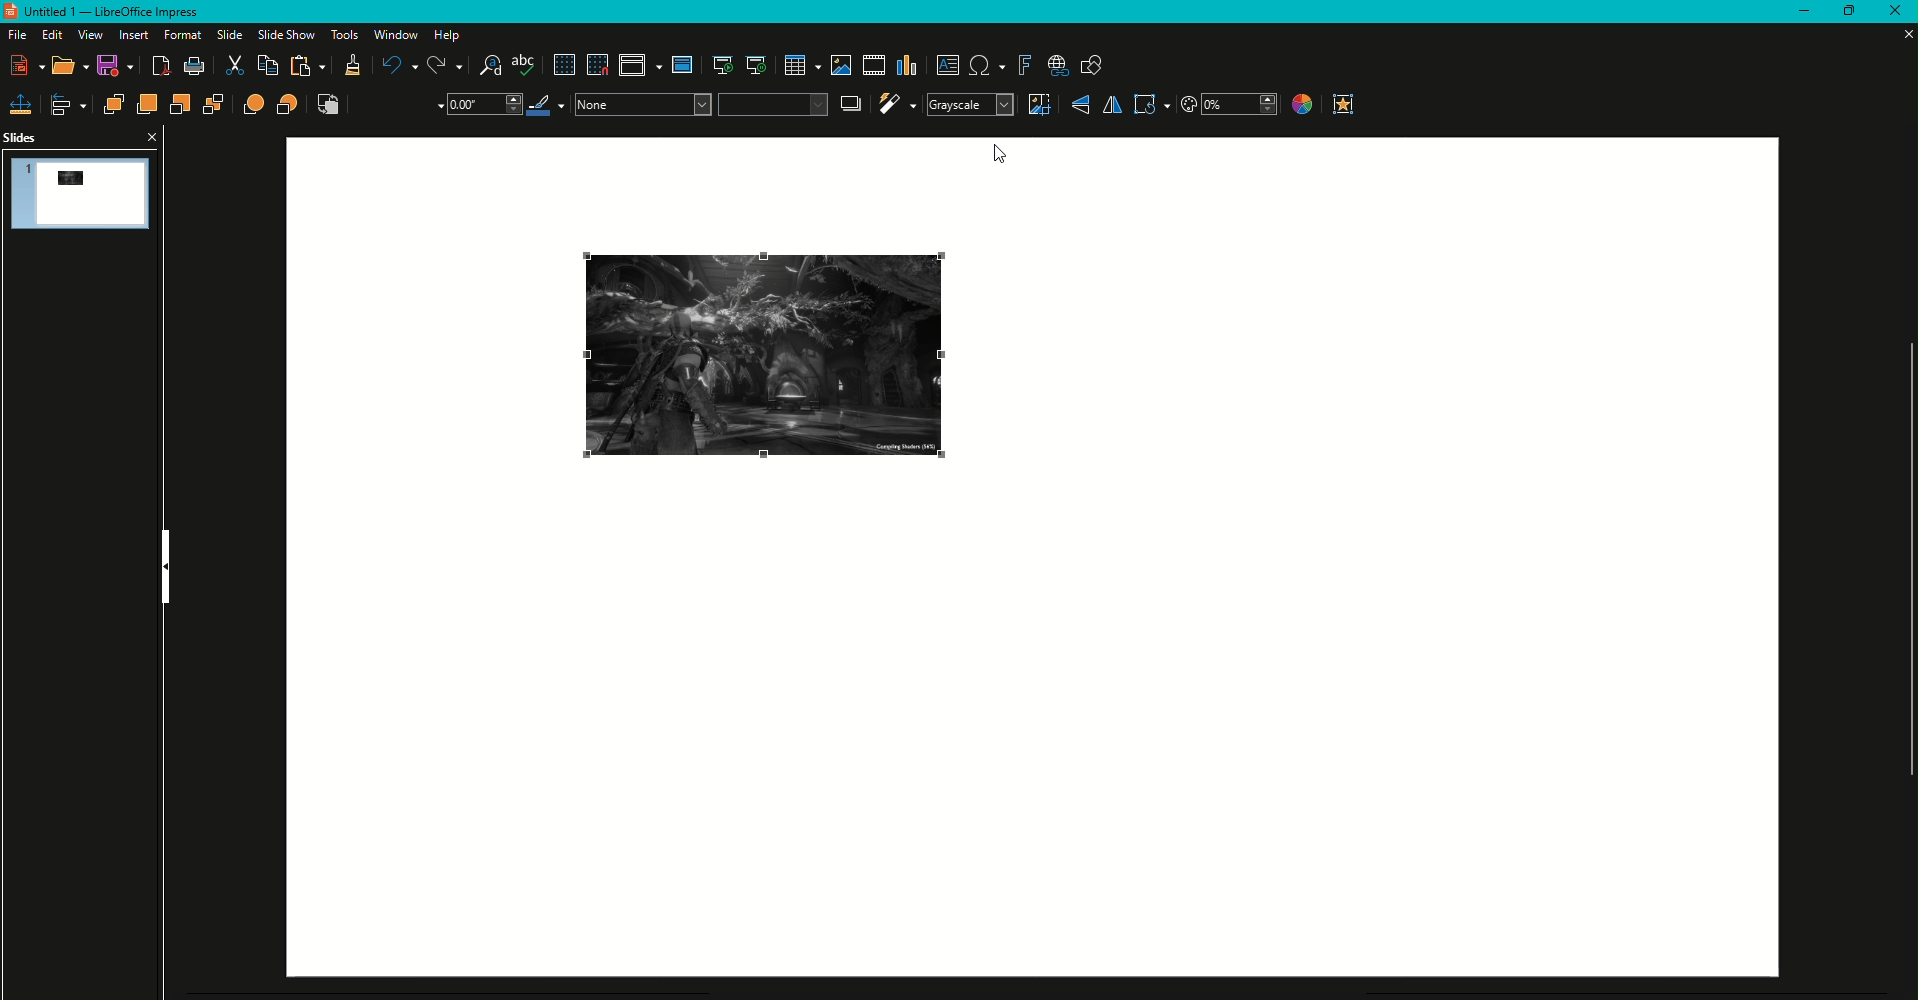 This screenshot has width=1918, height=1000. Describe the element at coordinates (548, 105) in the screenshot. I see `Line Color` at that location.